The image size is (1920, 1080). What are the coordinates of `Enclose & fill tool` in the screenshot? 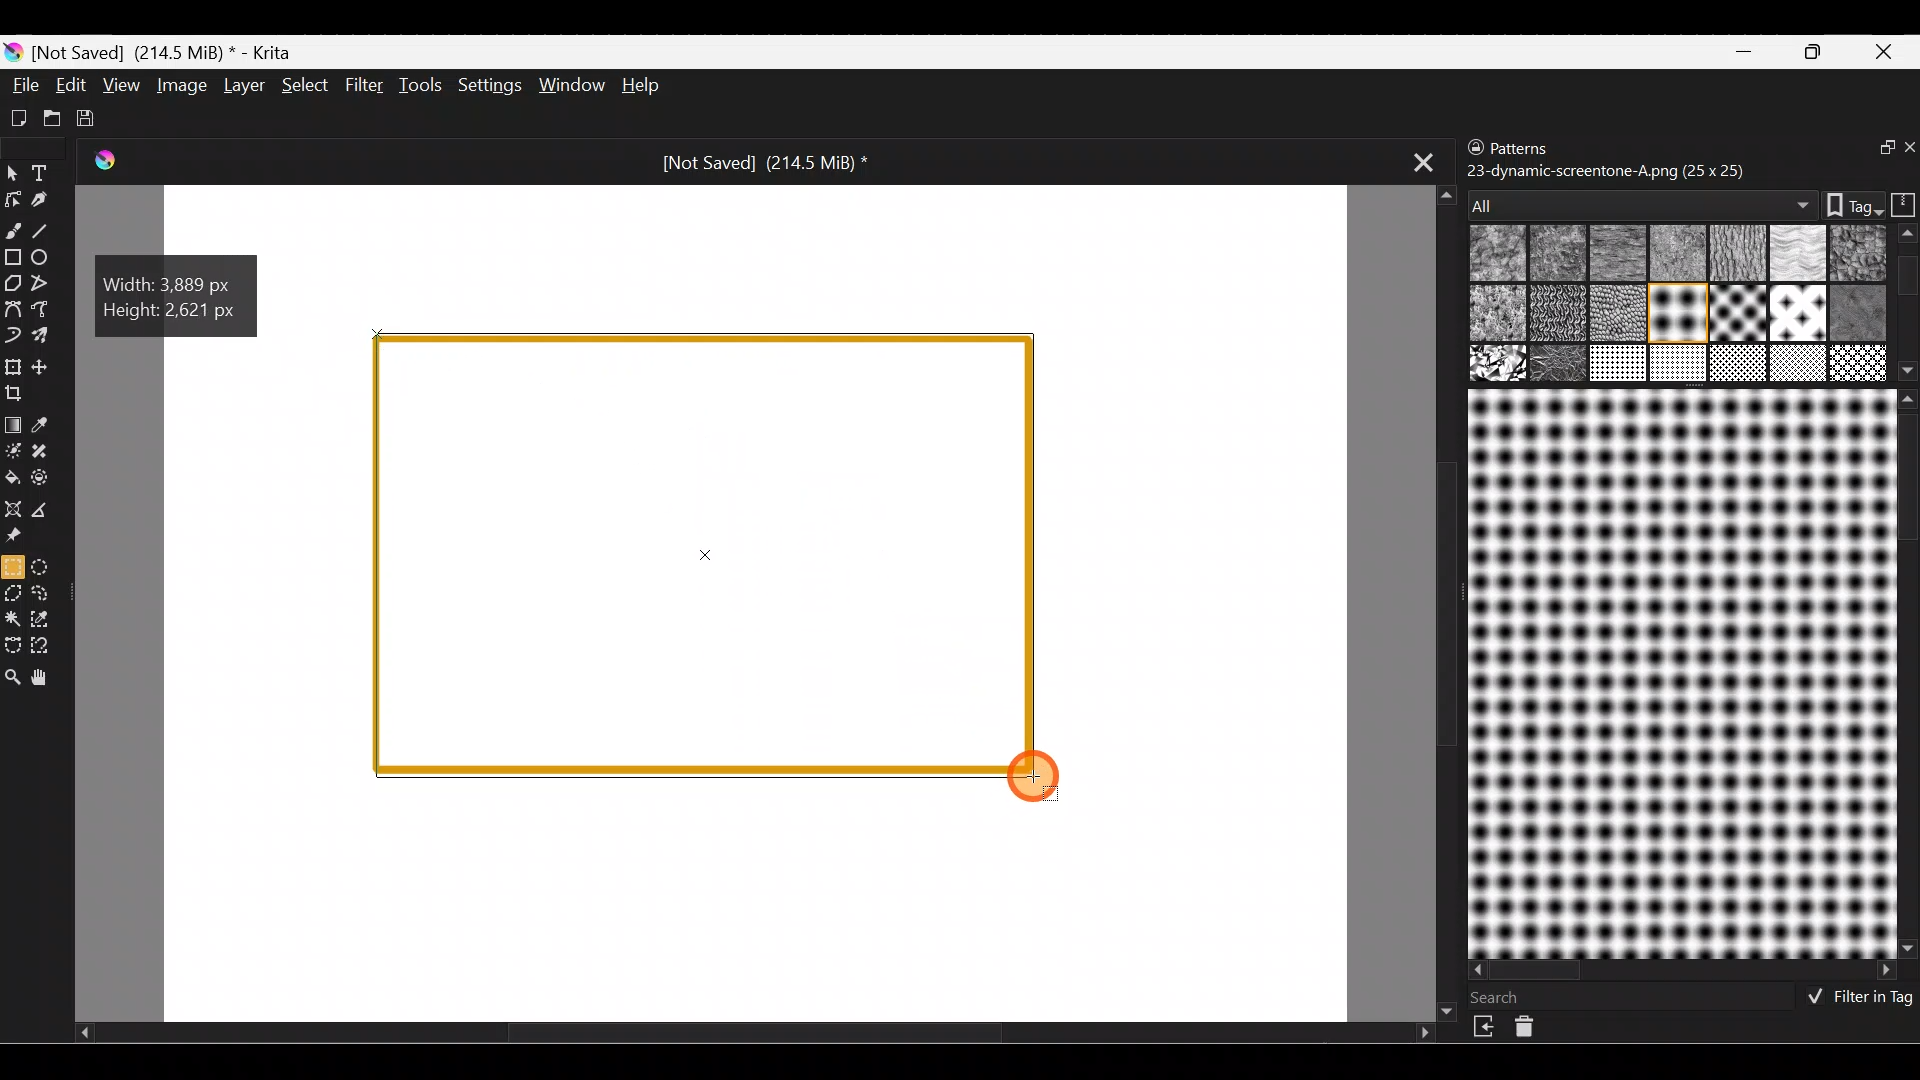 It's located at (50, 478).